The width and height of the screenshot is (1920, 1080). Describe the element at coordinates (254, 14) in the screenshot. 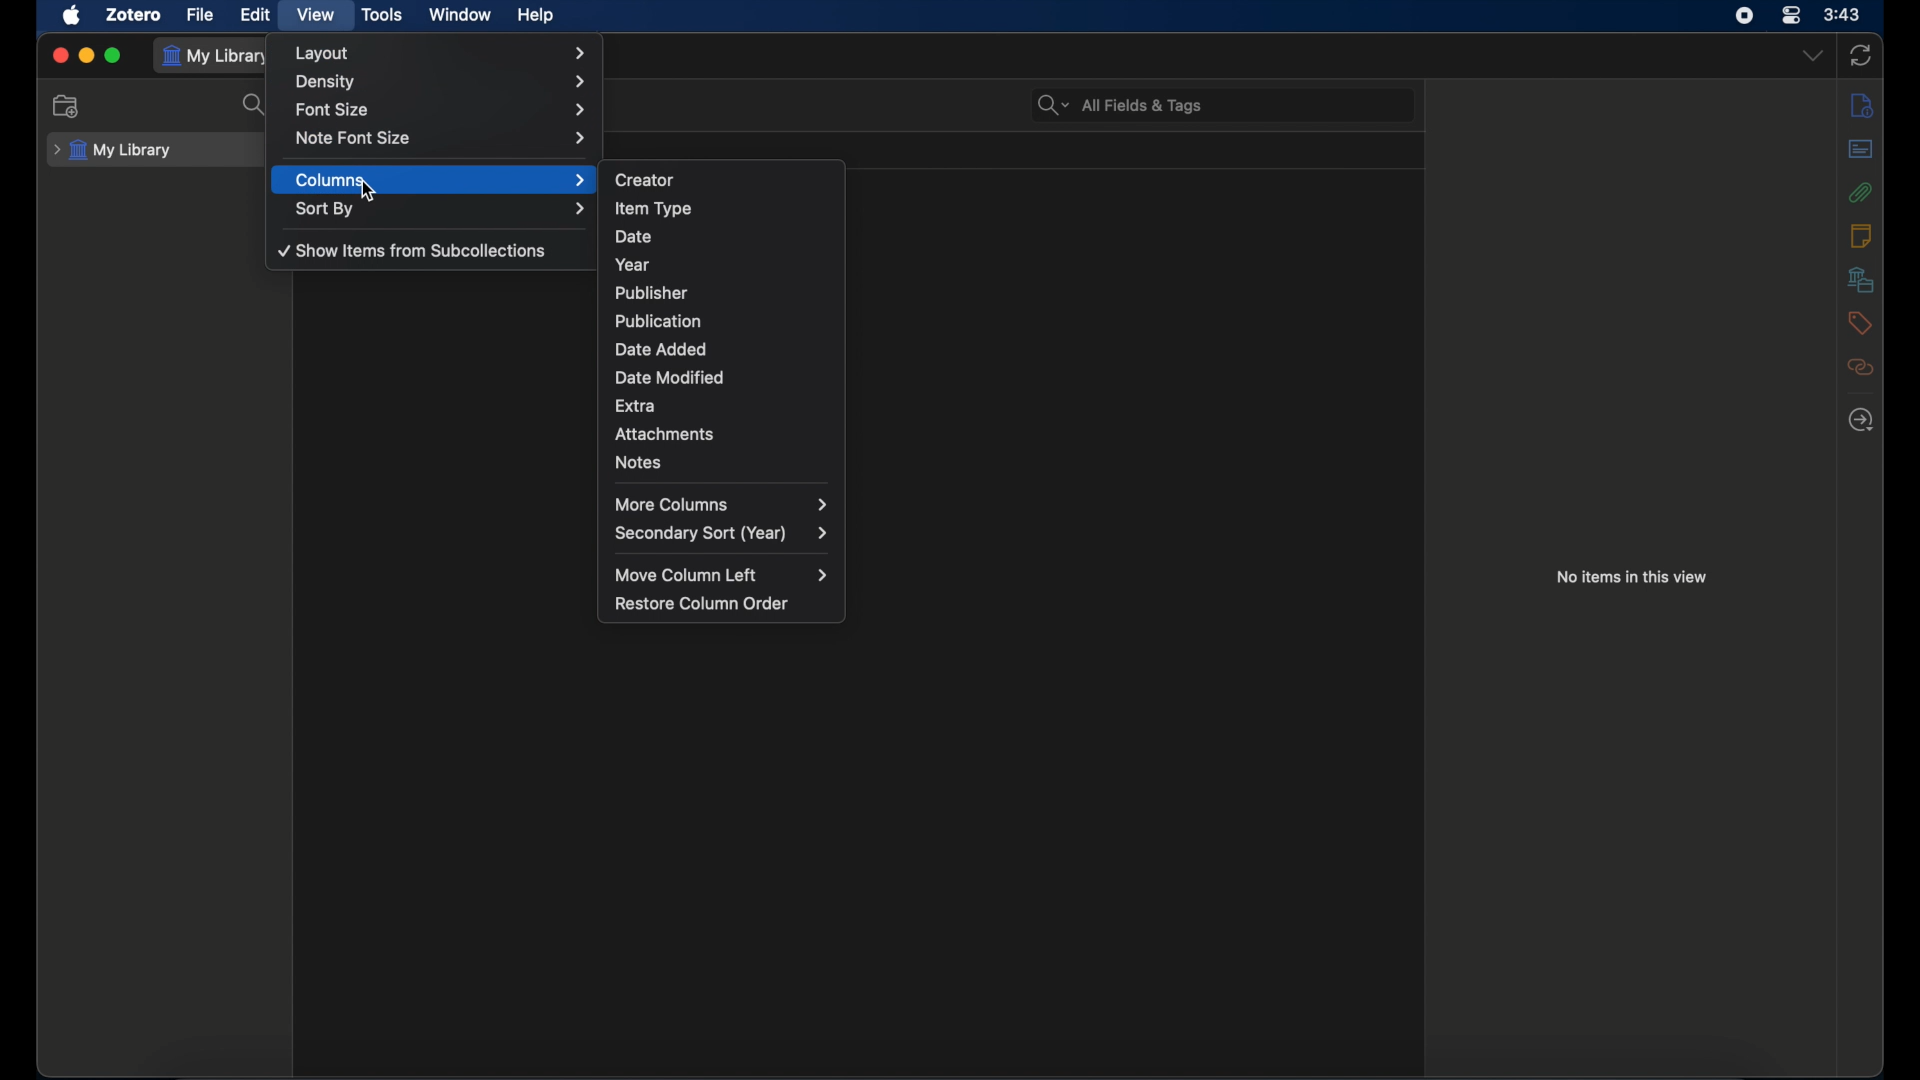

I see `edit` at that location.